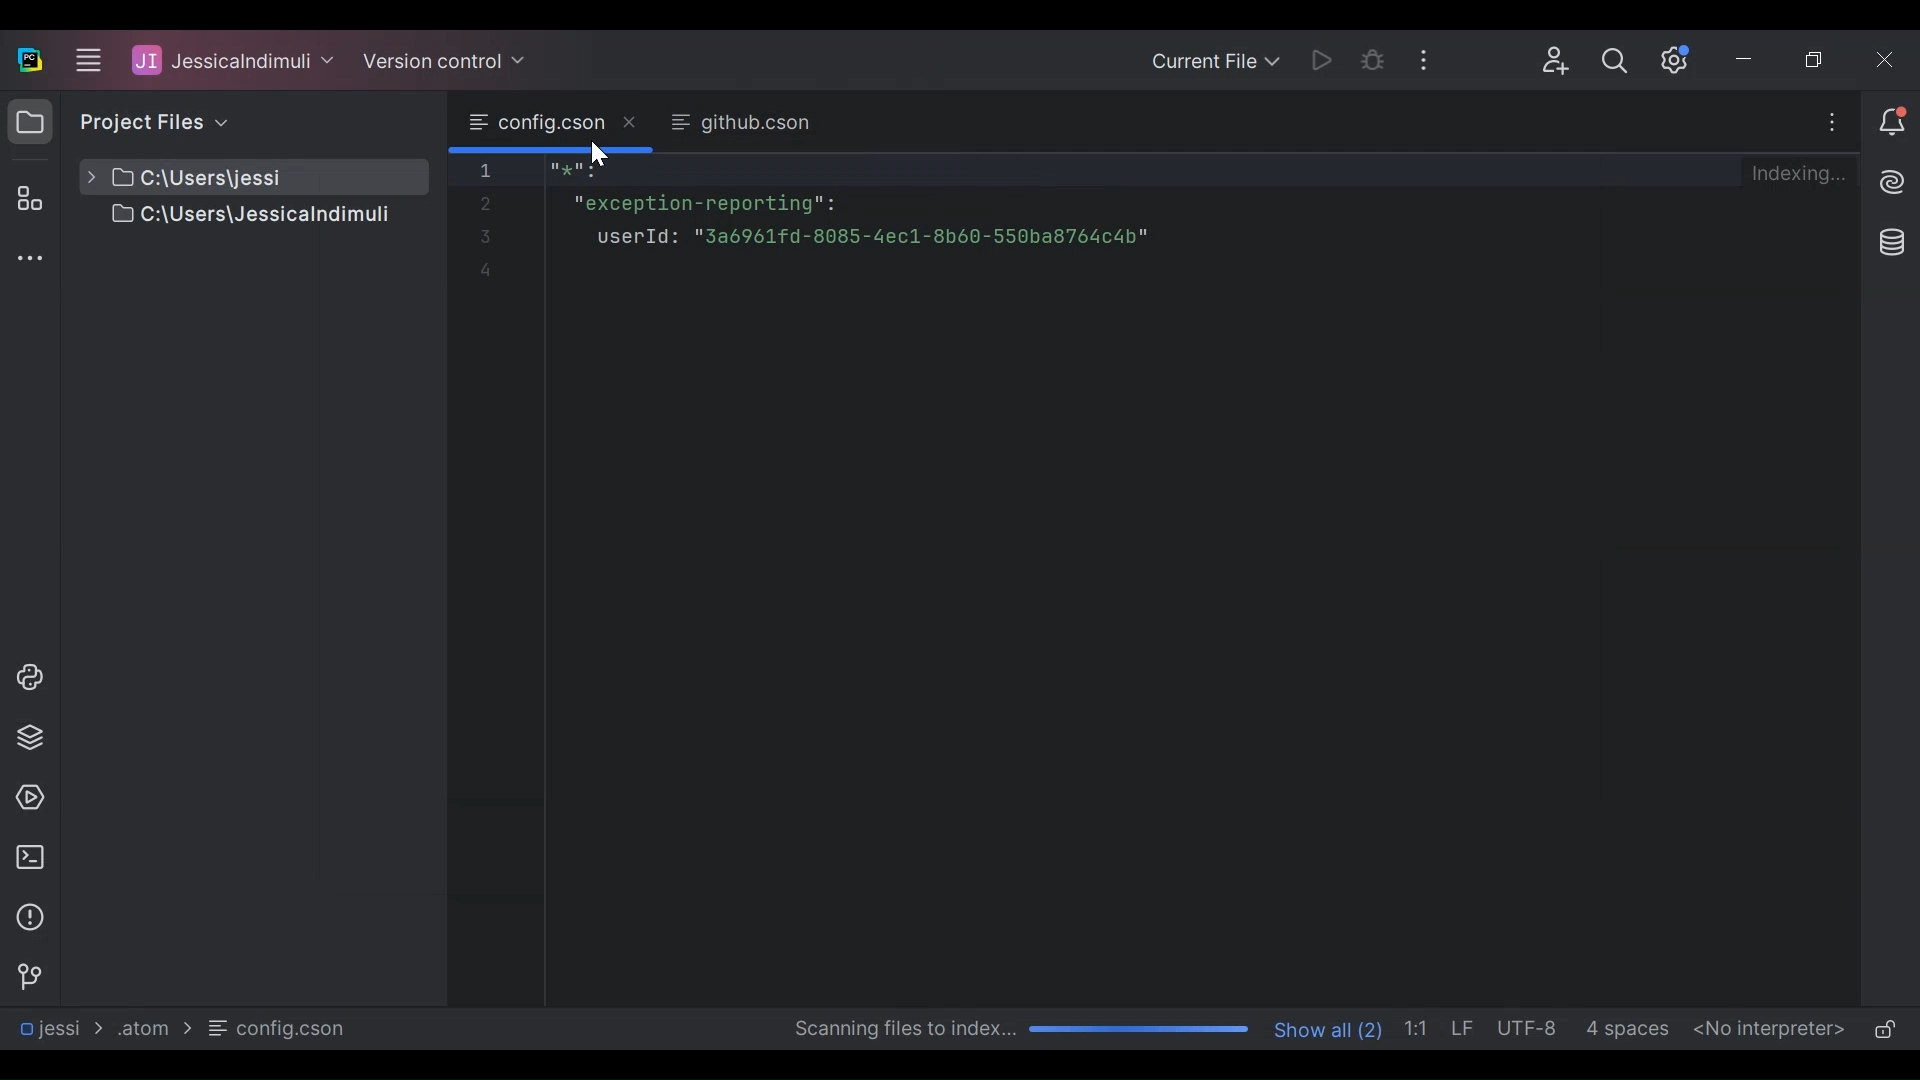  I want to click on Browse tab, so click(552, 123).